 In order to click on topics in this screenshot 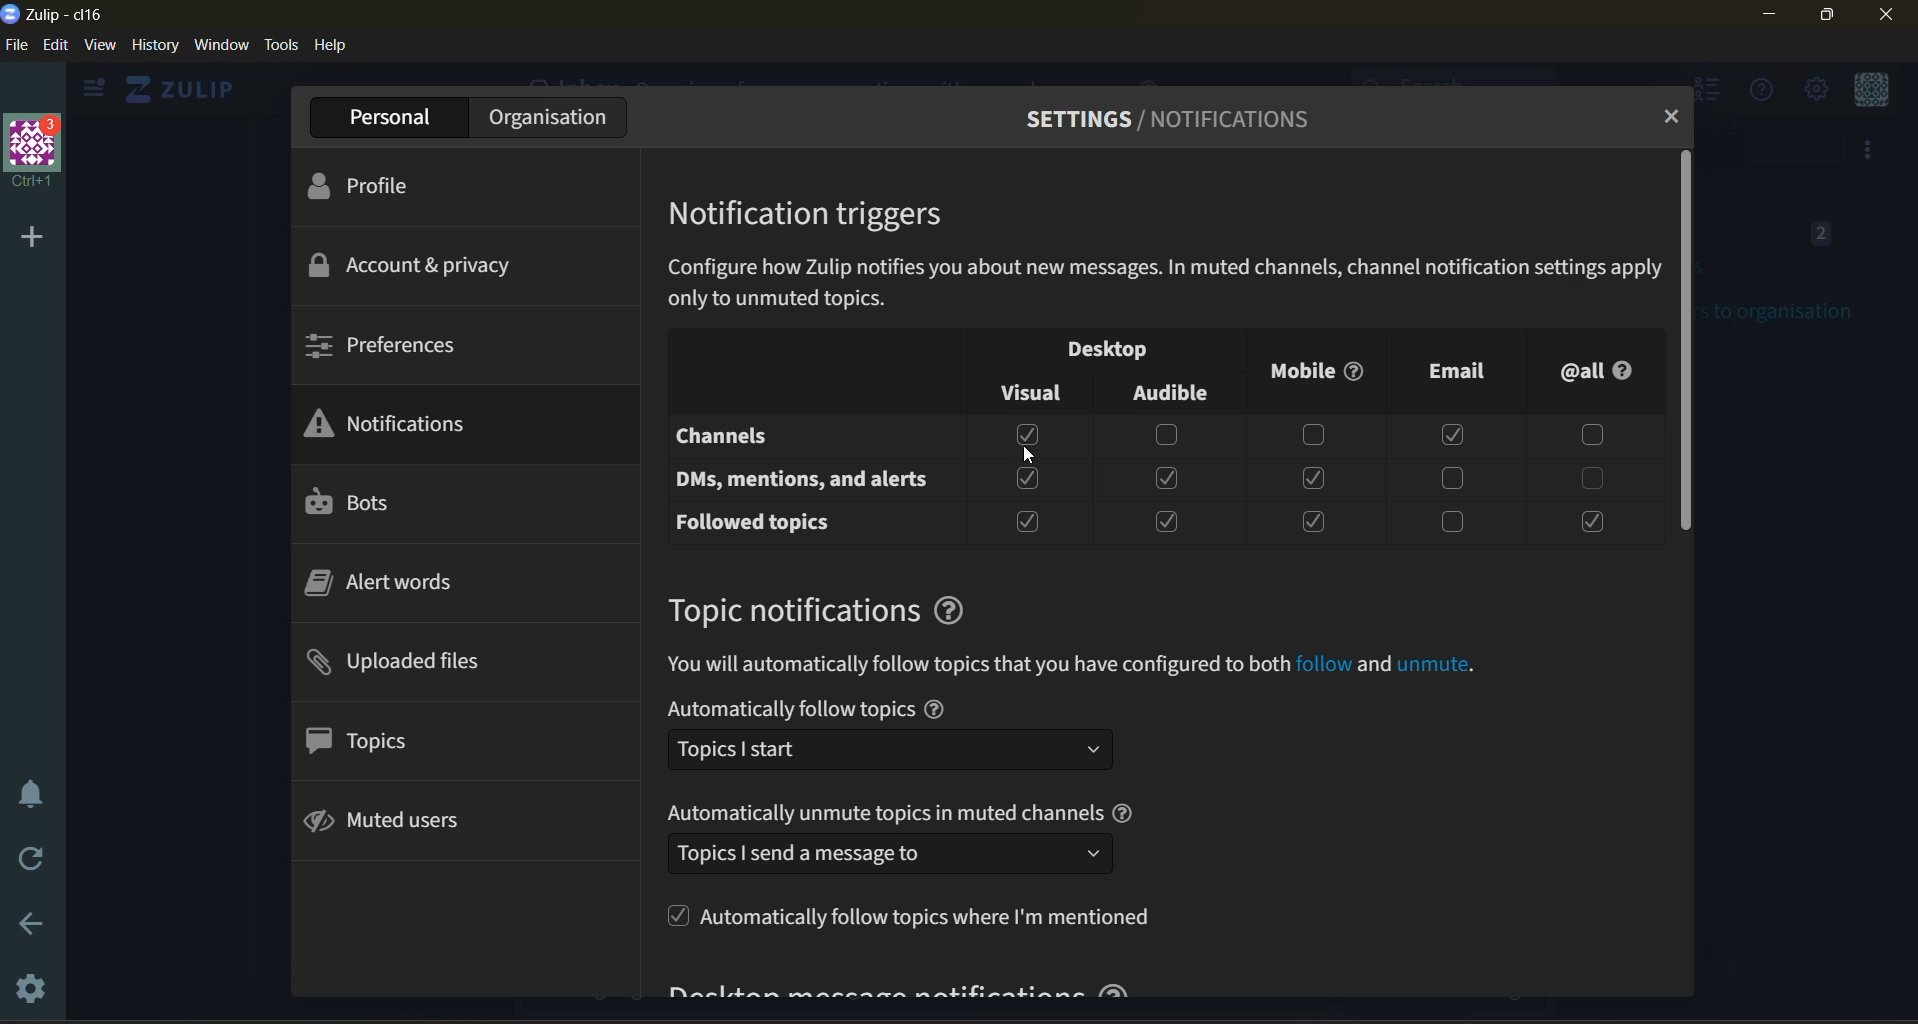, I will do `click(384, 742)`.